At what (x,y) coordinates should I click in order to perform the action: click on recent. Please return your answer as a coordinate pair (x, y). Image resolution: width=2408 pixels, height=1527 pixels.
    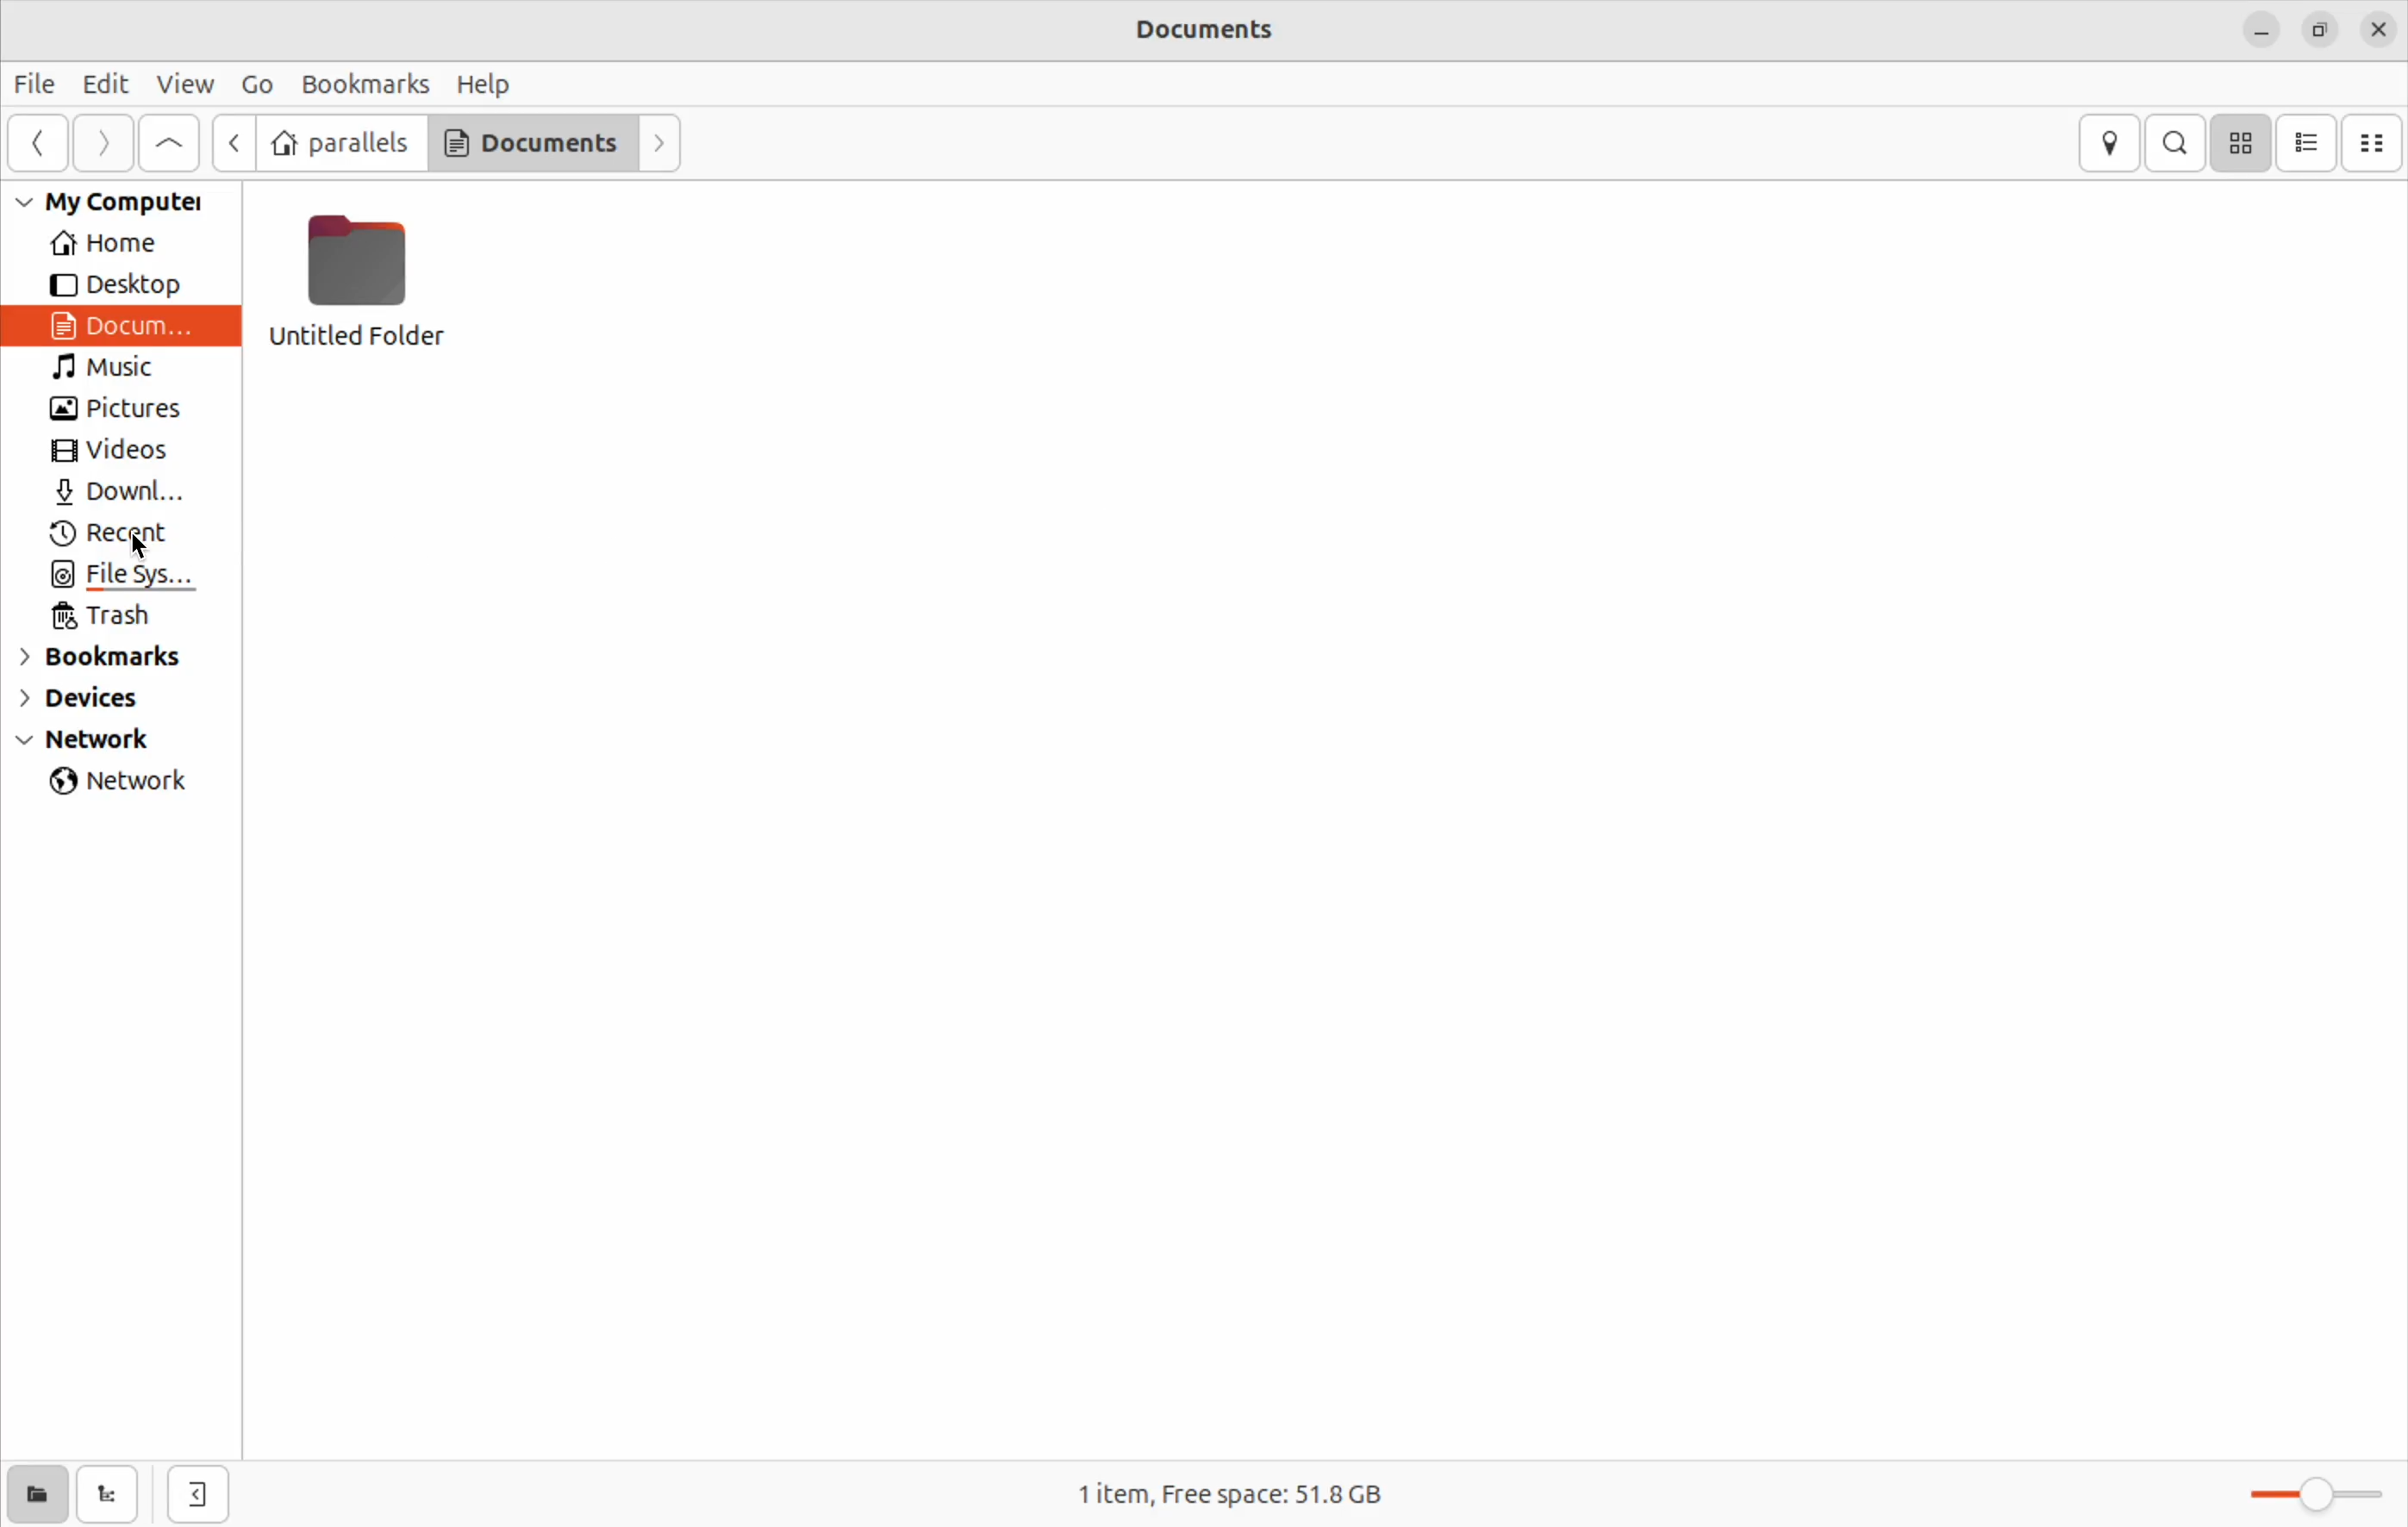
    Looking at the image, I should click on (126, 534).